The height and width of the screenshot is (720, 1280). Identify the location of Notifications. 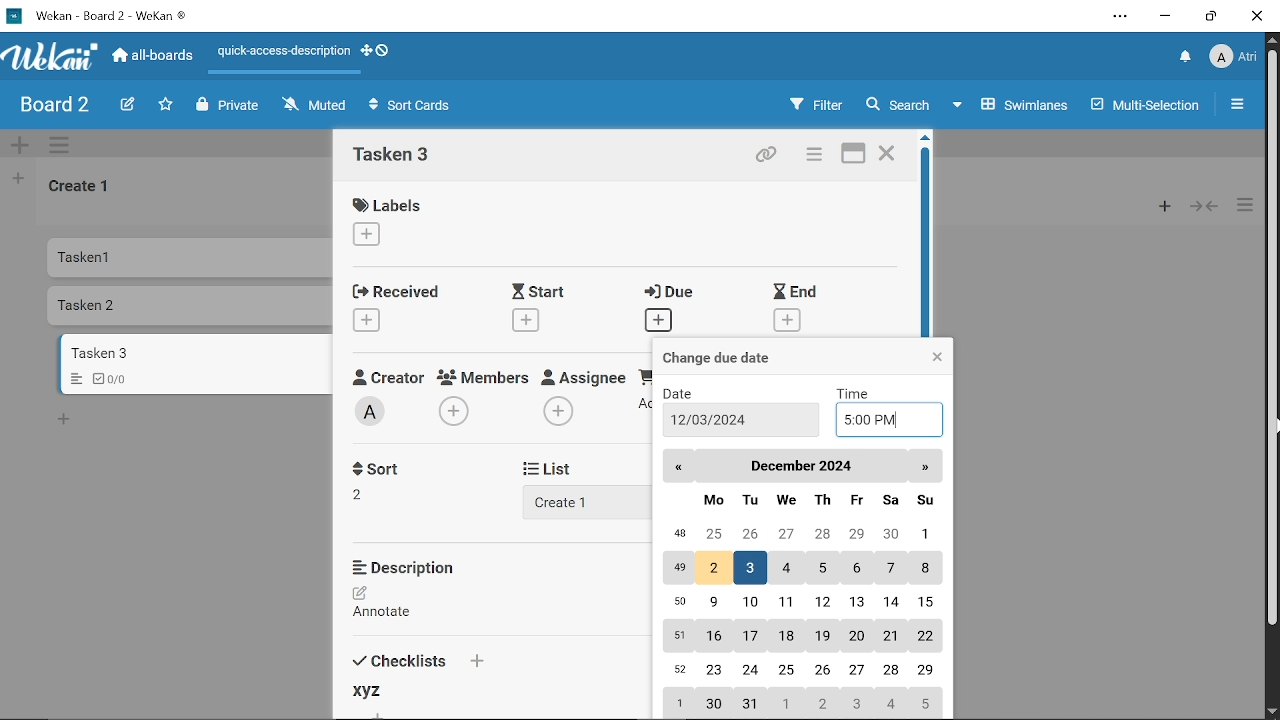
(1186, 57).